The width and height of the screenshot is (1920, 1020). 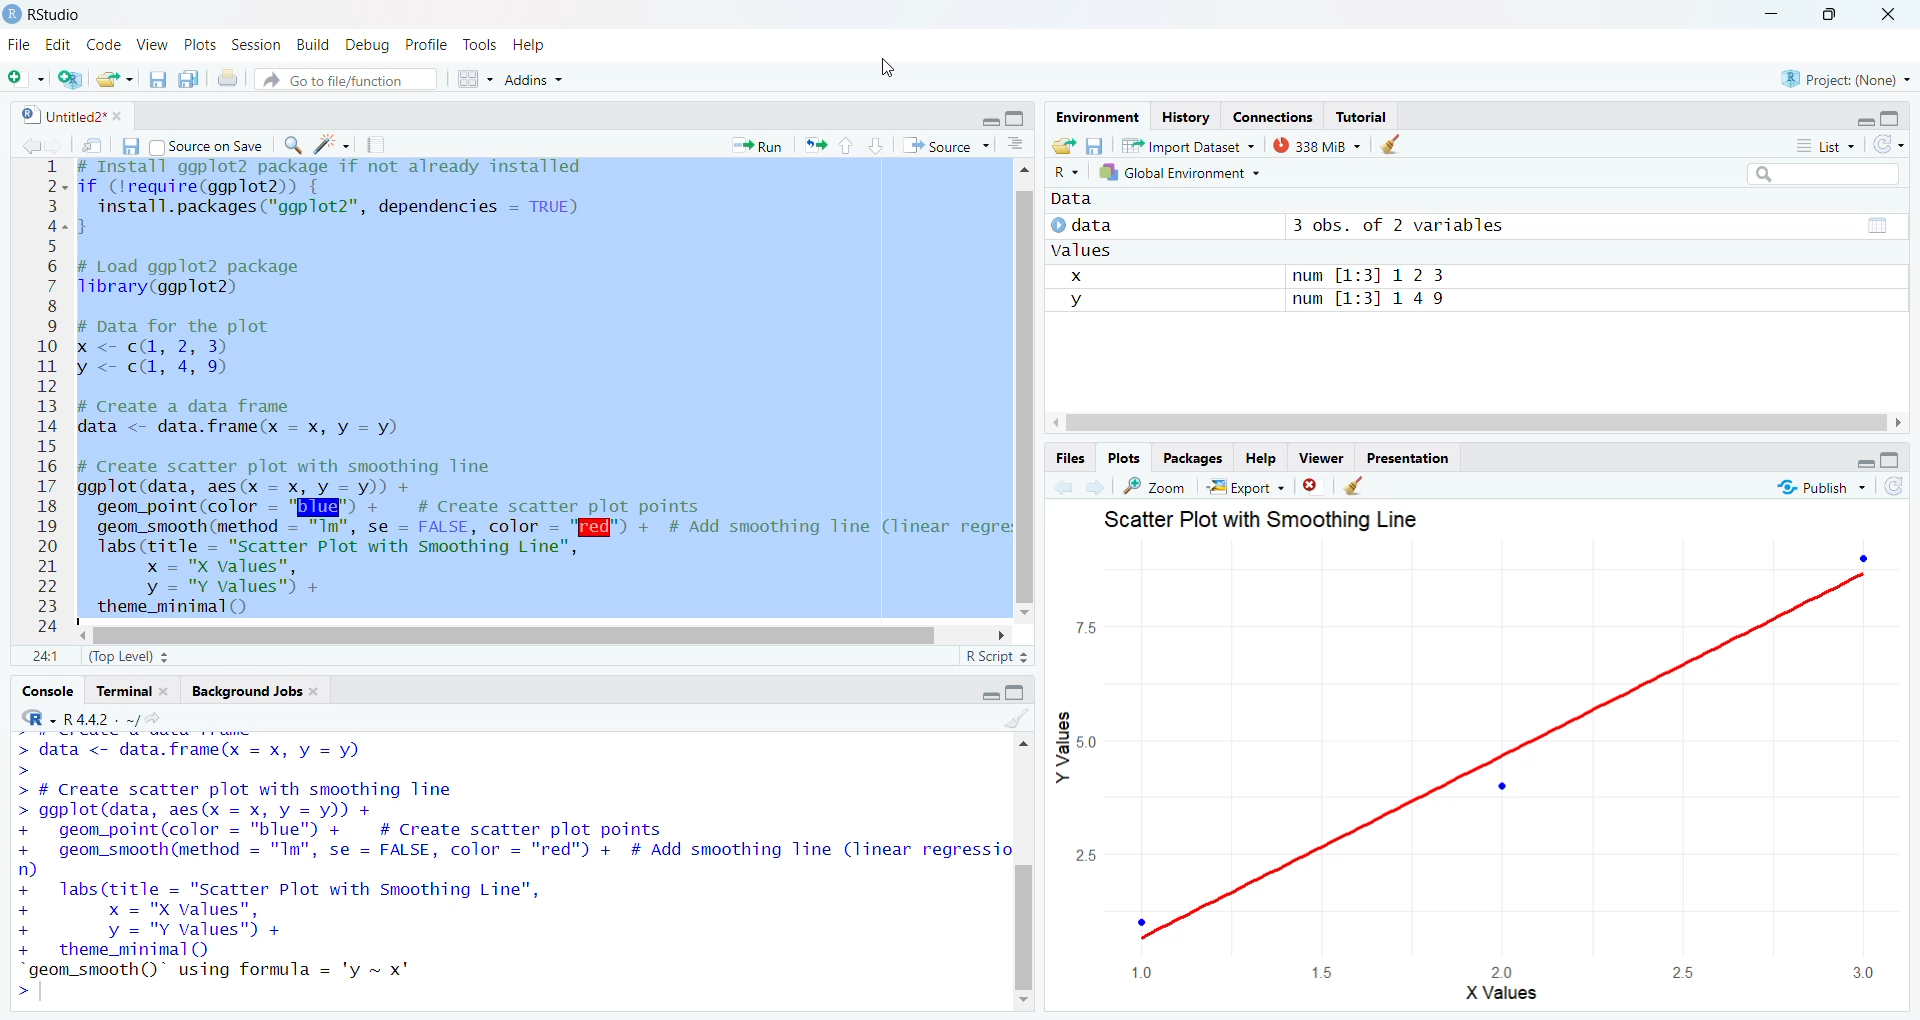 What do you see at coordinates (1815, 487) in the screenshot?
I see `“ Publish ~` at bounding box center [1815, 487].